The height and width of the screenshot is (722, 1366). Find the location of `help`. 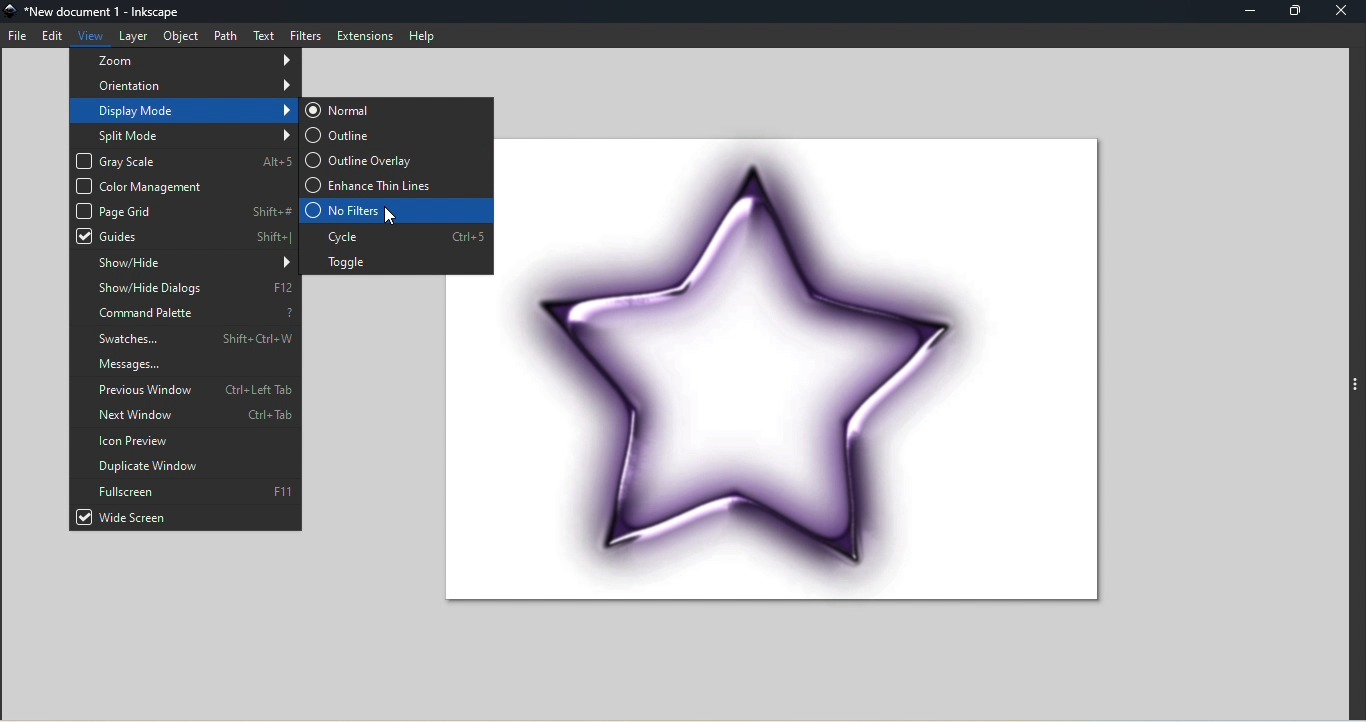

help is located at coordinates (426, 35).